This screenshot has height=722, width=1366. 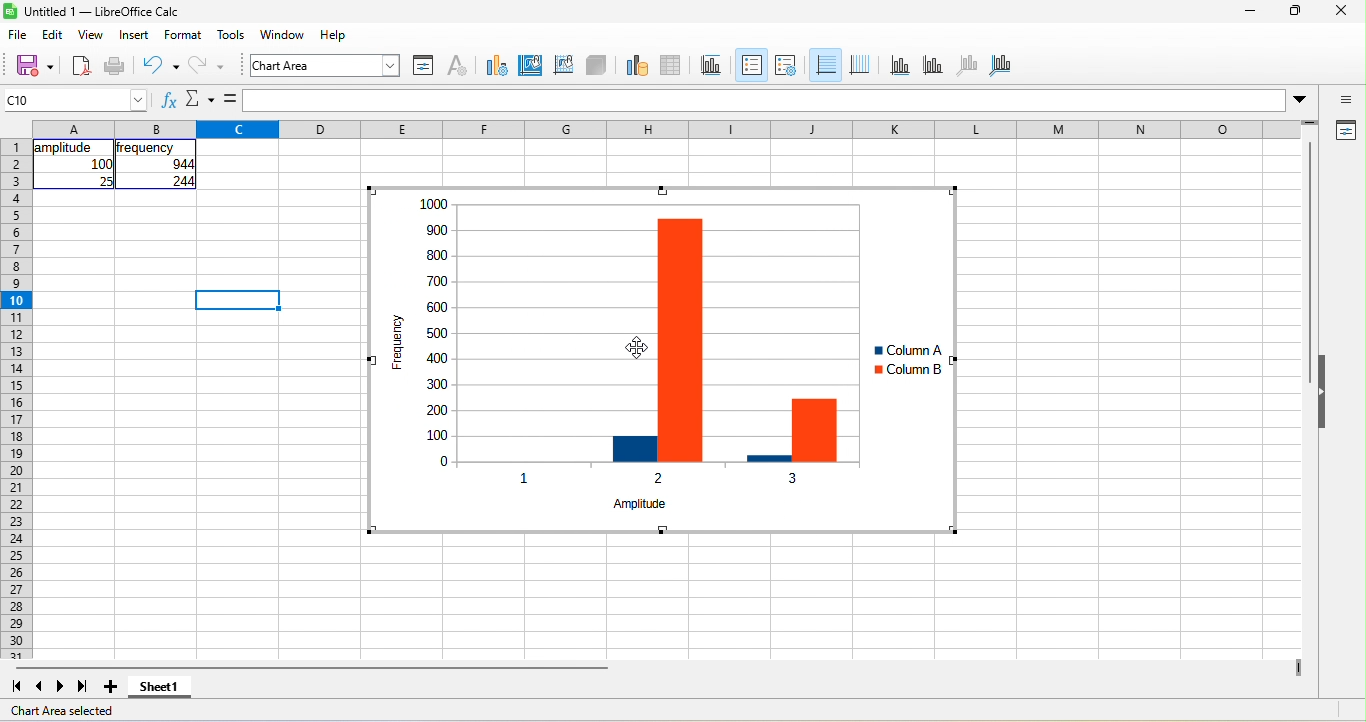 What do you see at coordinates (312, 668) in the screenshot?
I see `horizontal scroll bar` at bounding box center [312, 668].